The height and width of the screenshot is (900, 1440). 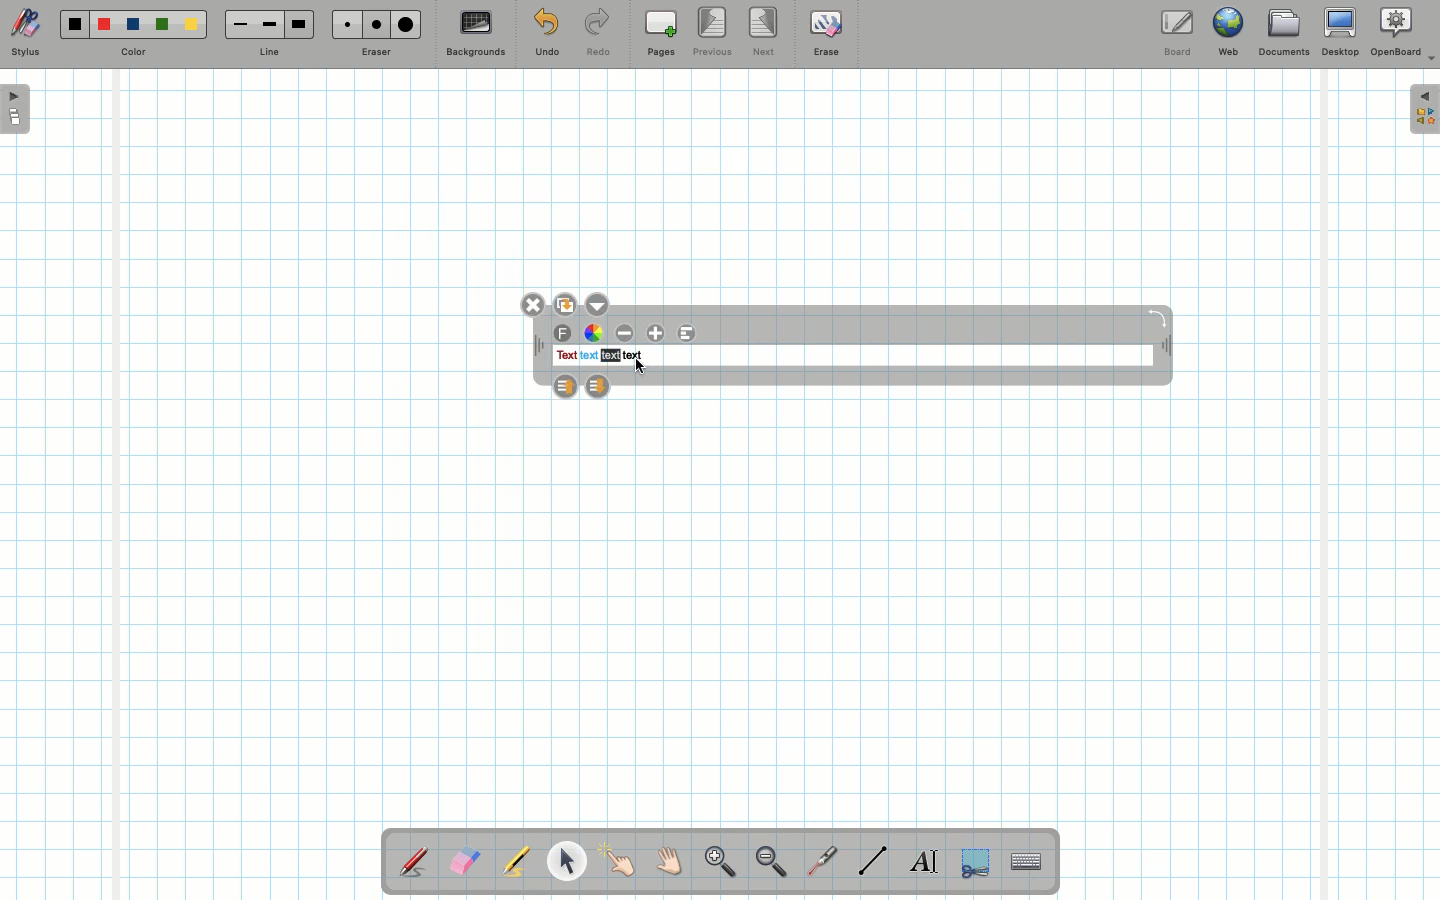 I want to click on Black, so click(x=73, y=24).